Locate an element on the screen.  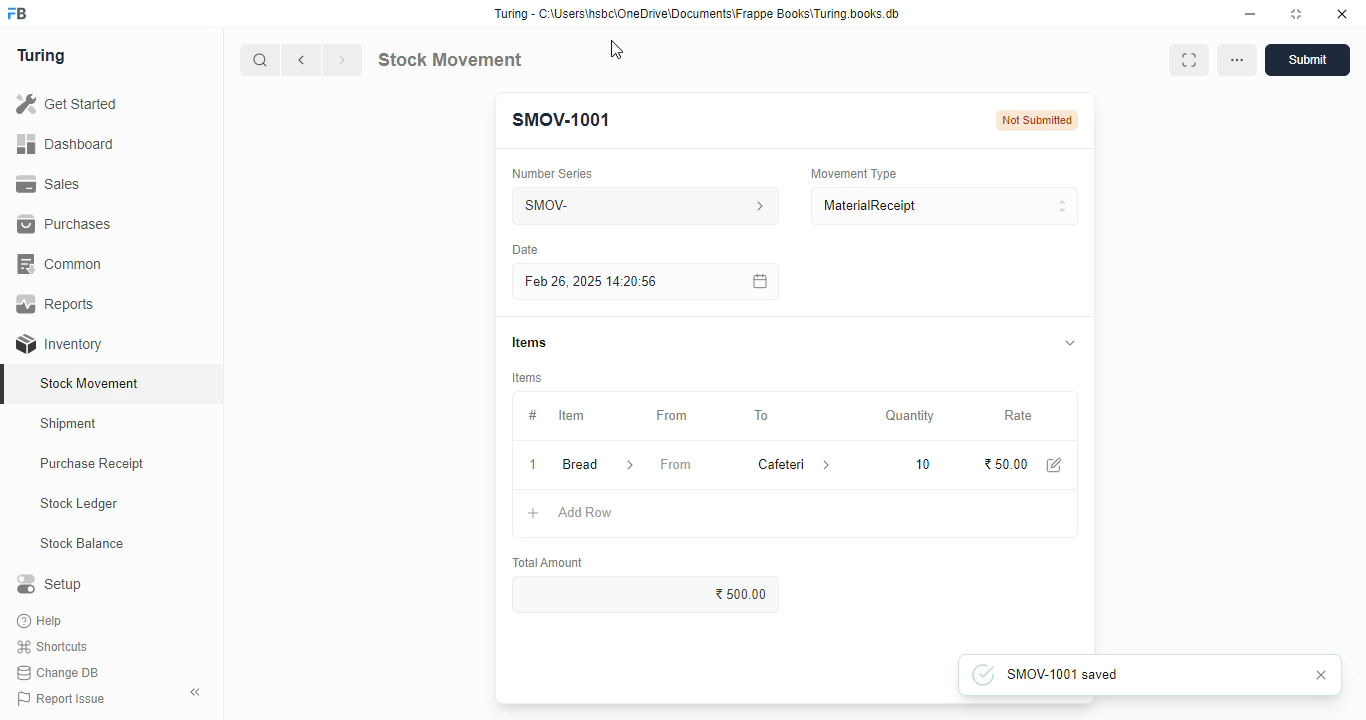
from is located at coordinates (673, 416).